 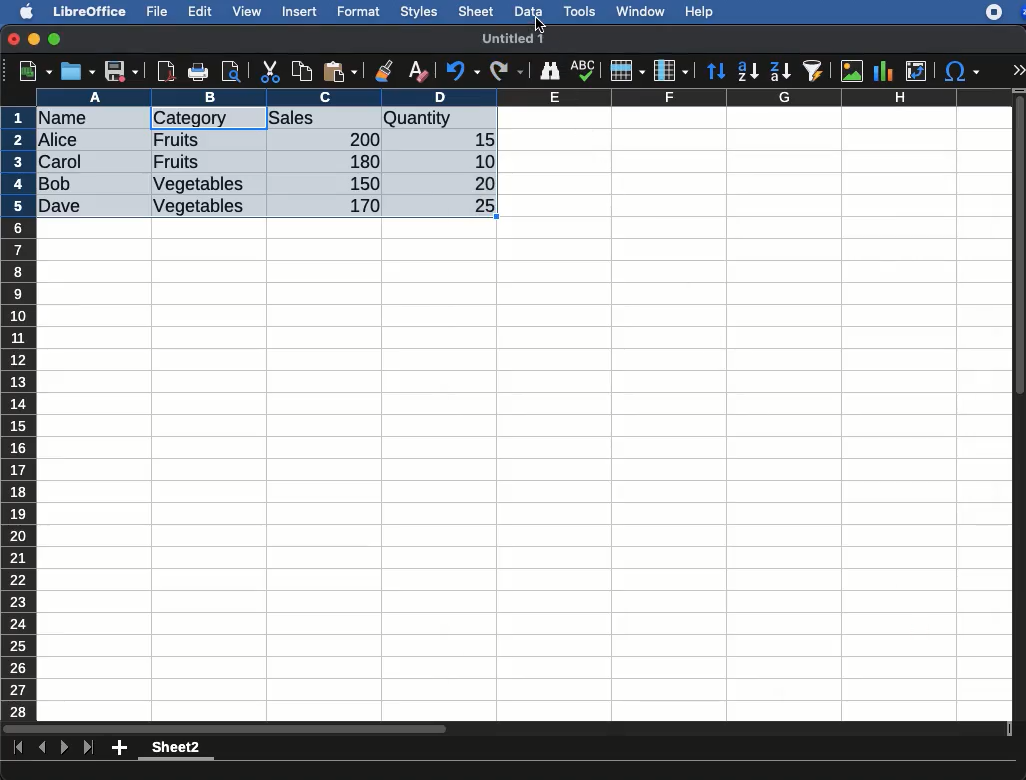 What do you see at coordinates (91, 11) in the screenshot?
I see `libreoffice` at bounding box center [91, 11].